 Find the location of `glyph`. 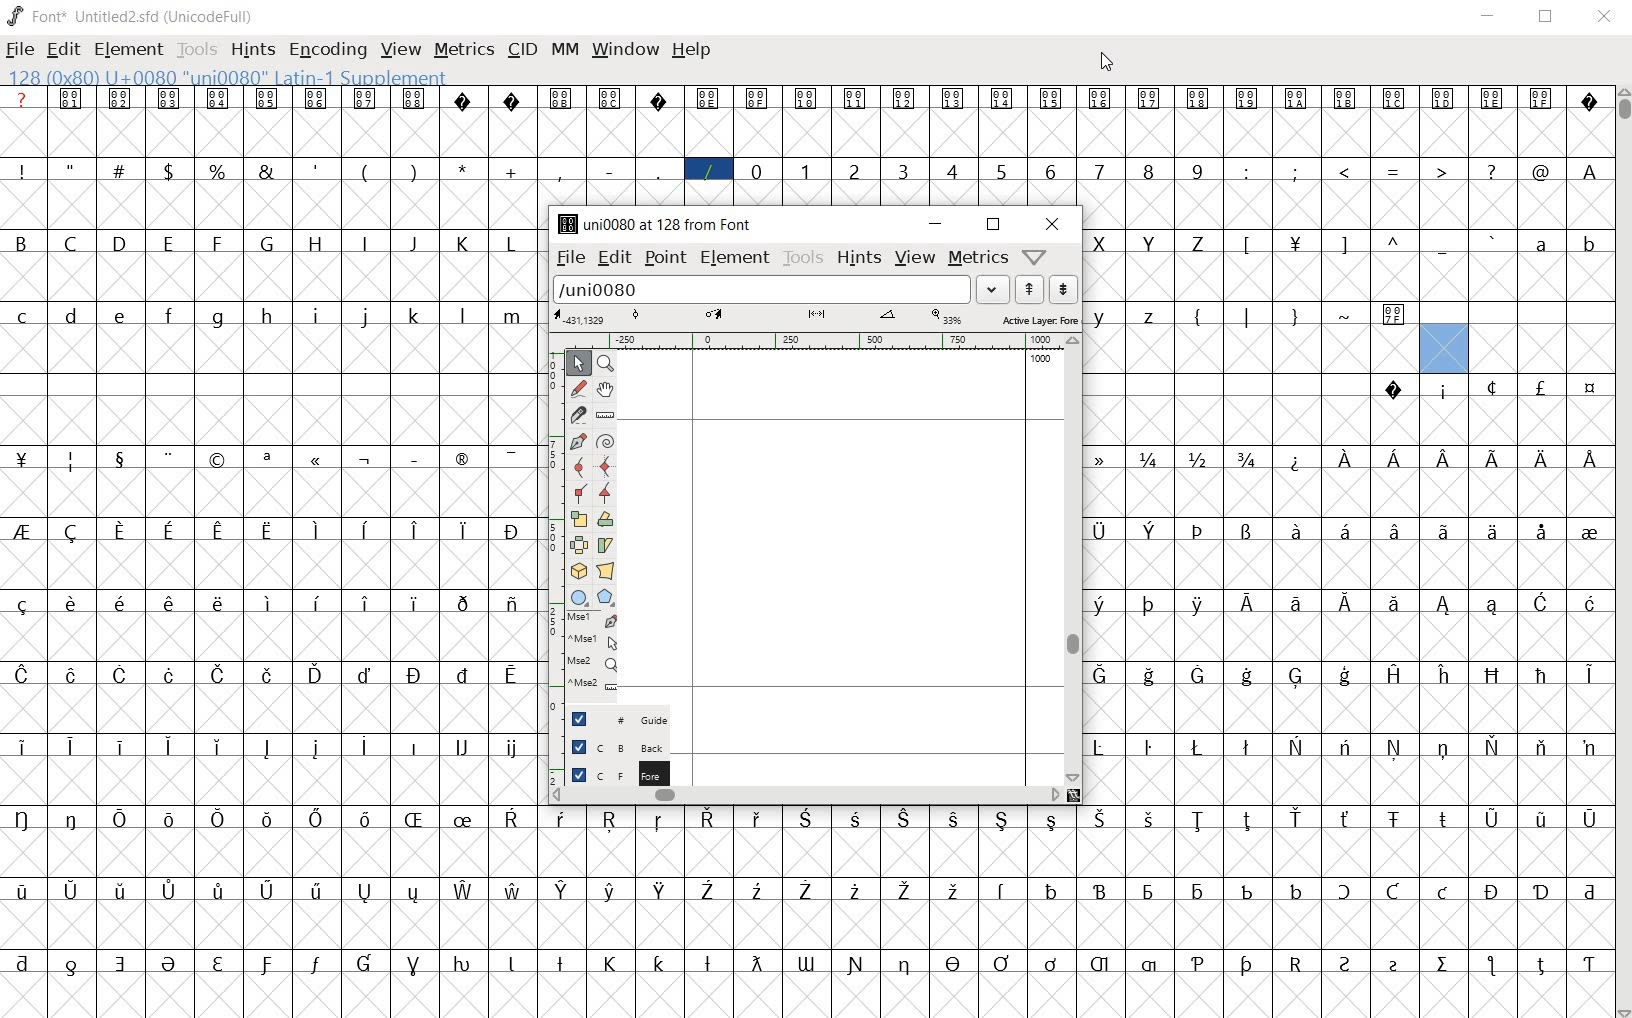

glyph is located at coordinates (857, 819).